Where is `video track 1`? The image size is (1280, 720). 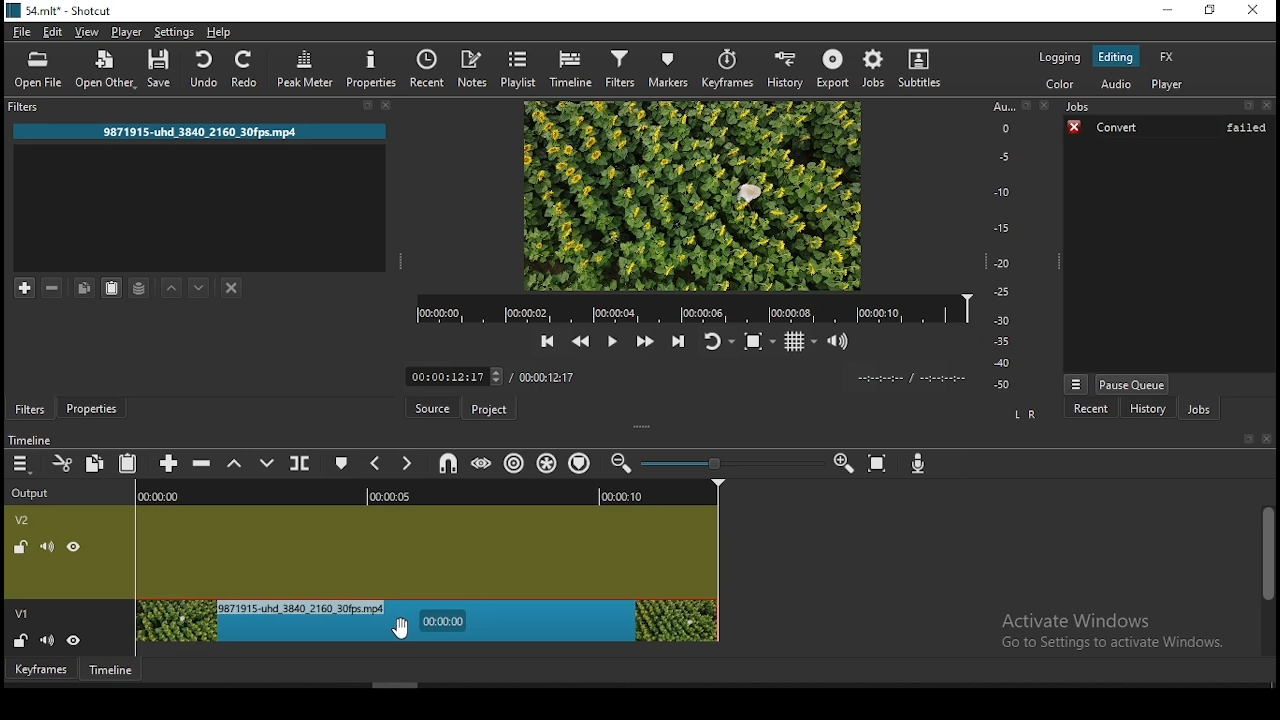 video track 1 is located at coordinates (428, 621).